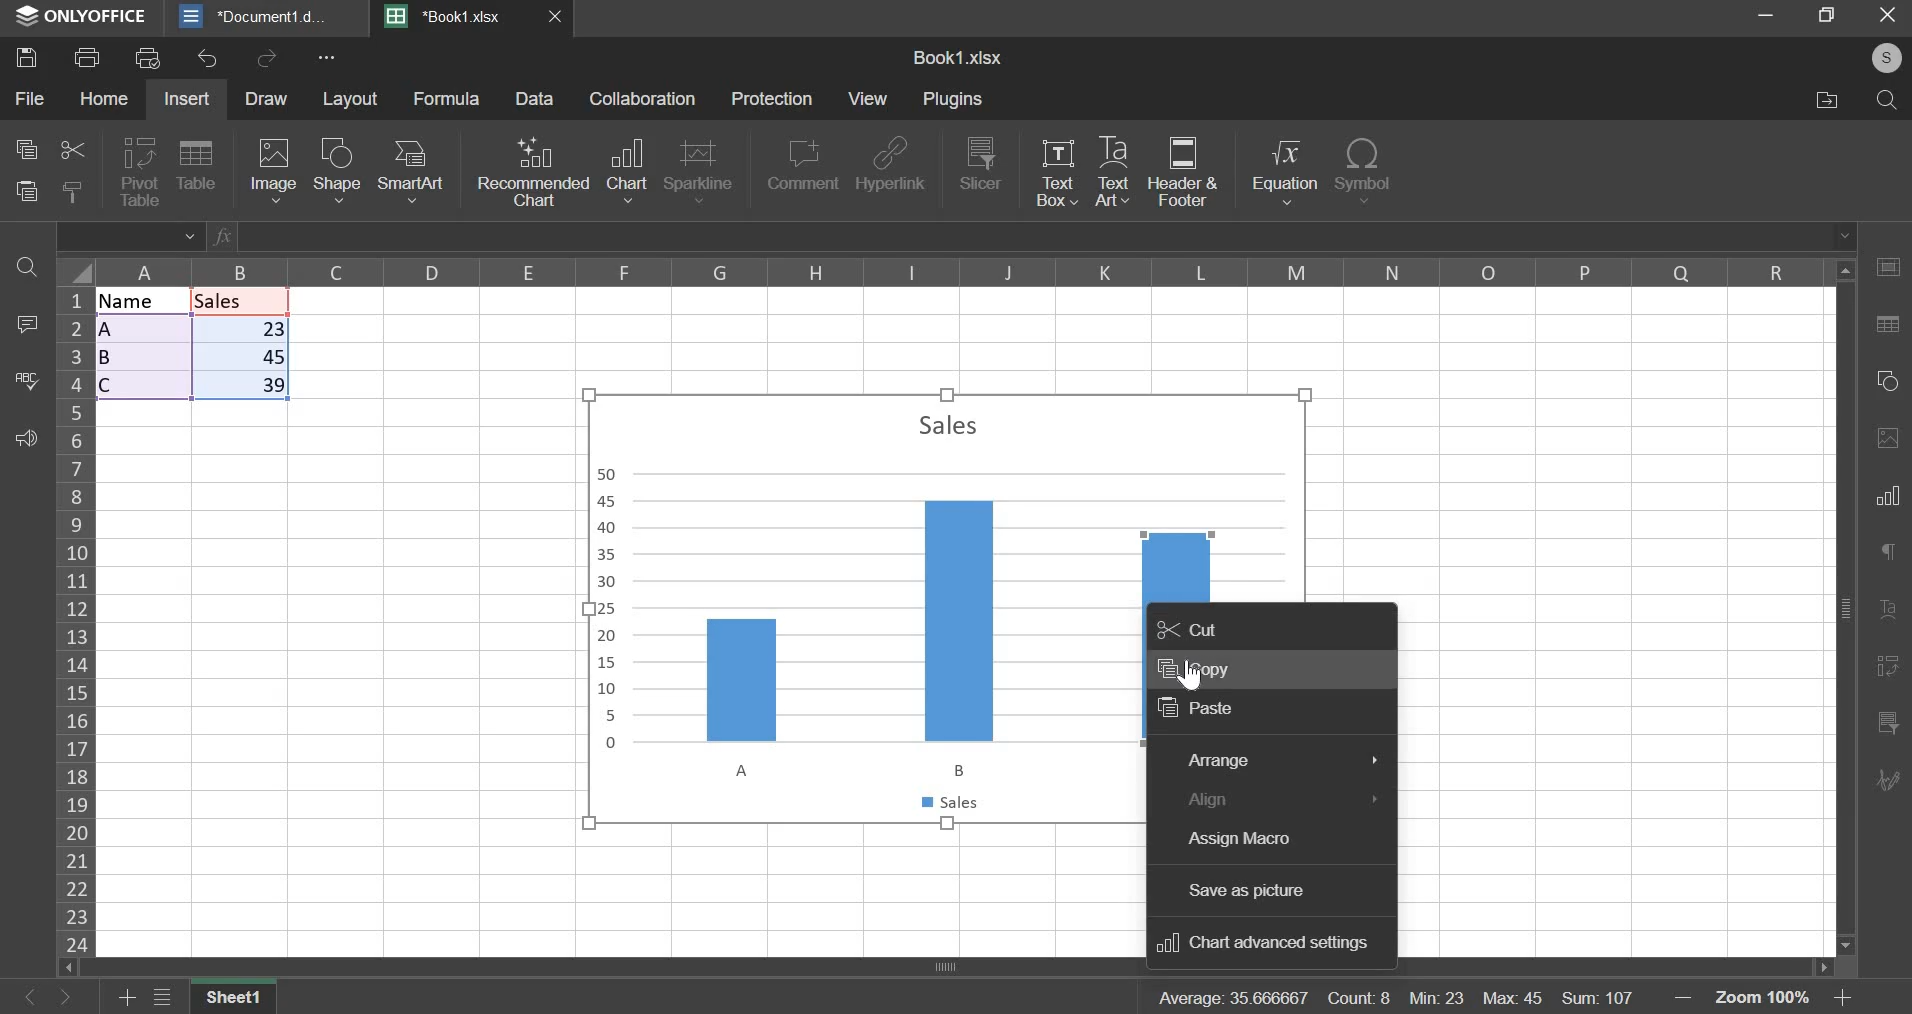 The height and width of the screenshot is (1014, 1912). What do you see at coordinates (868, 99) in the screenshot?
I see `view` at bounding box center [868, 99].